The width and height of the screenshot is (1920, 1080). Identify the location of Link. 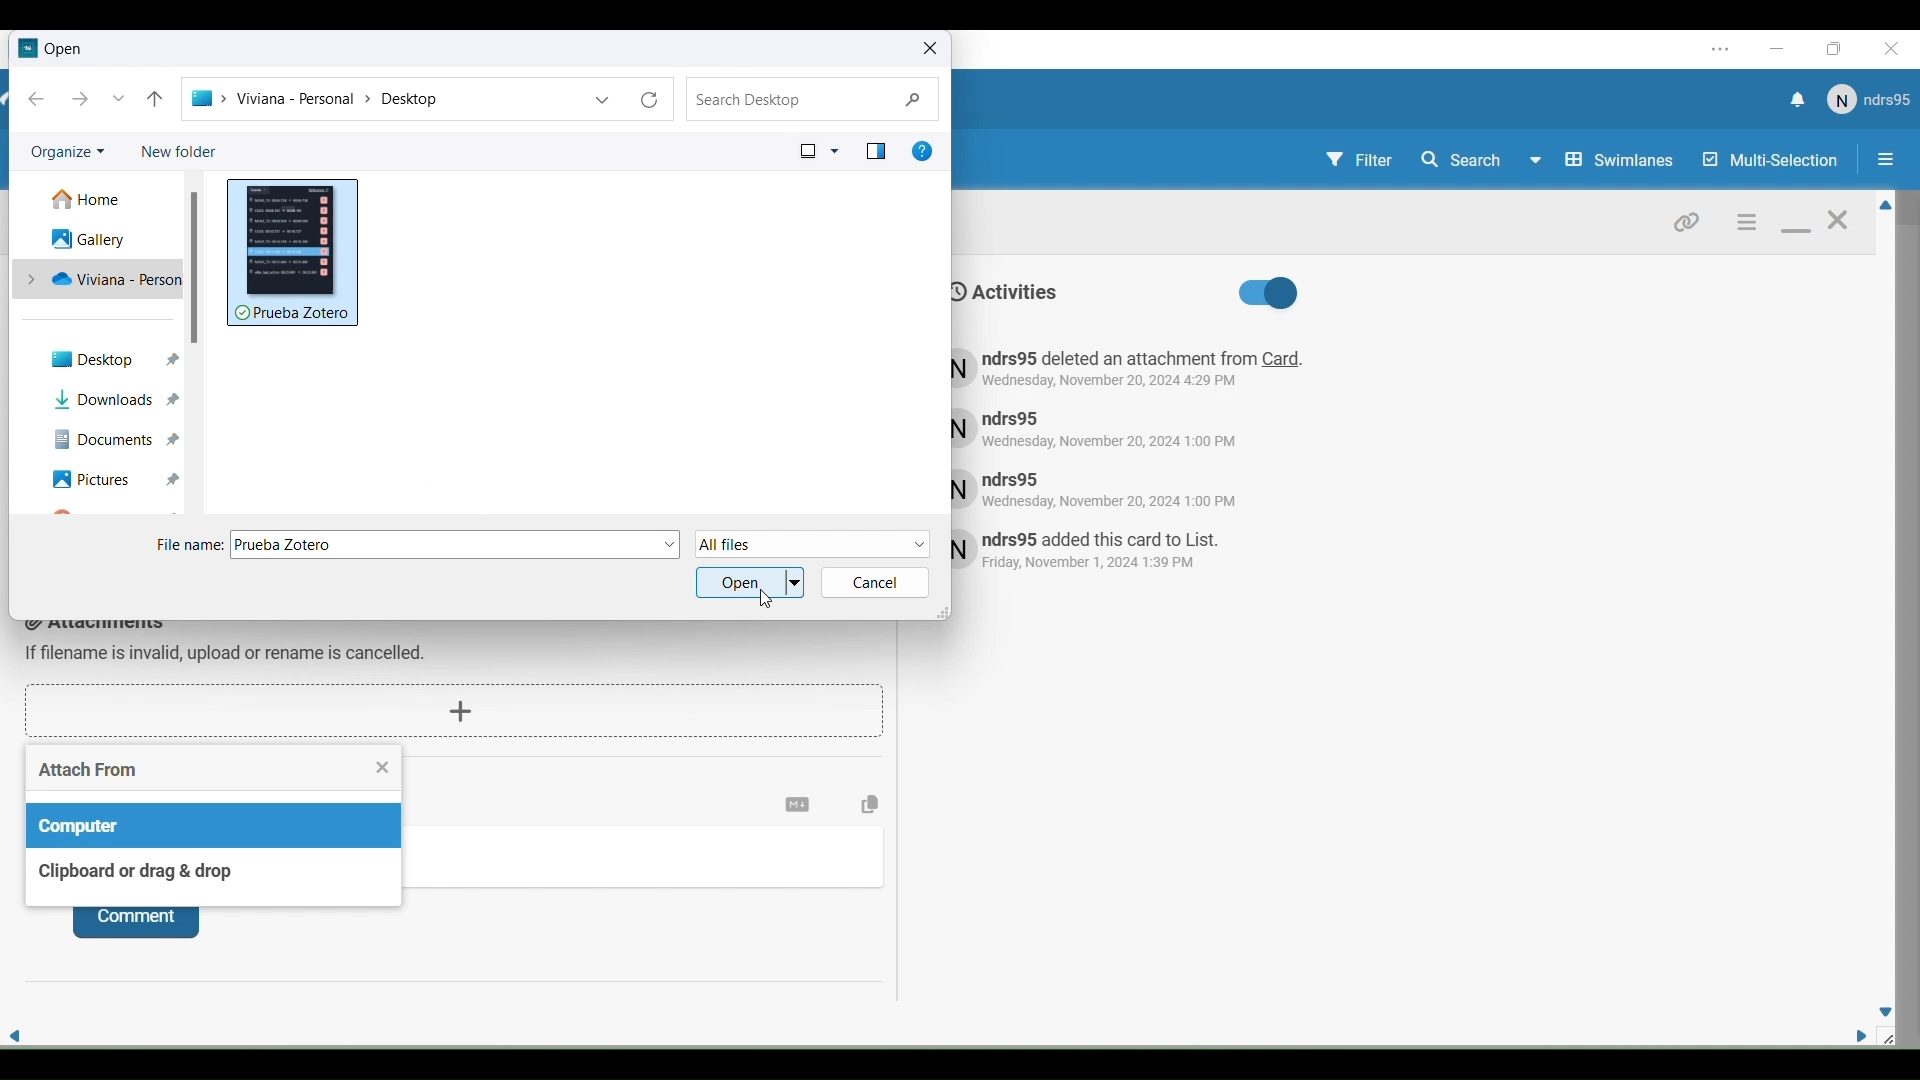
(1687, 220).